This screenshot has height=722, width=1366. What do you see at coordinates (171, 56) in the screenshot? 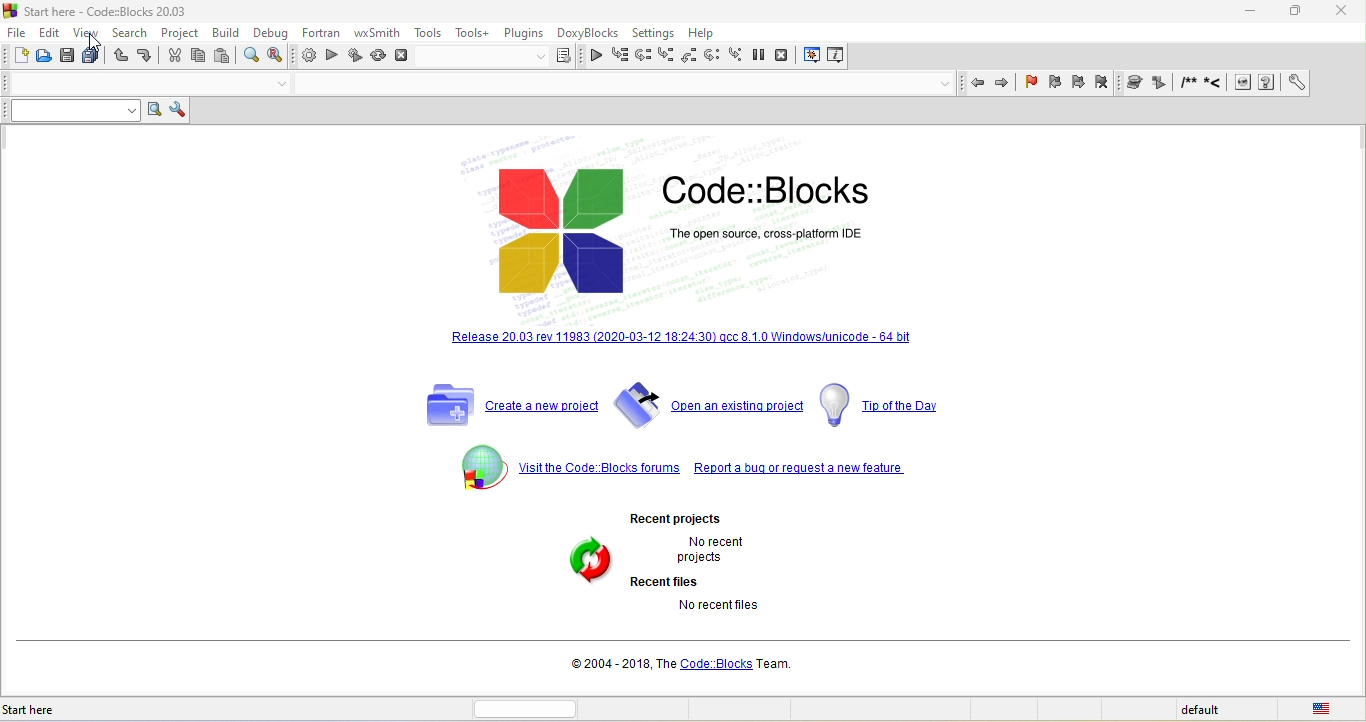
I see `cut` at bounding box center [171, 56].